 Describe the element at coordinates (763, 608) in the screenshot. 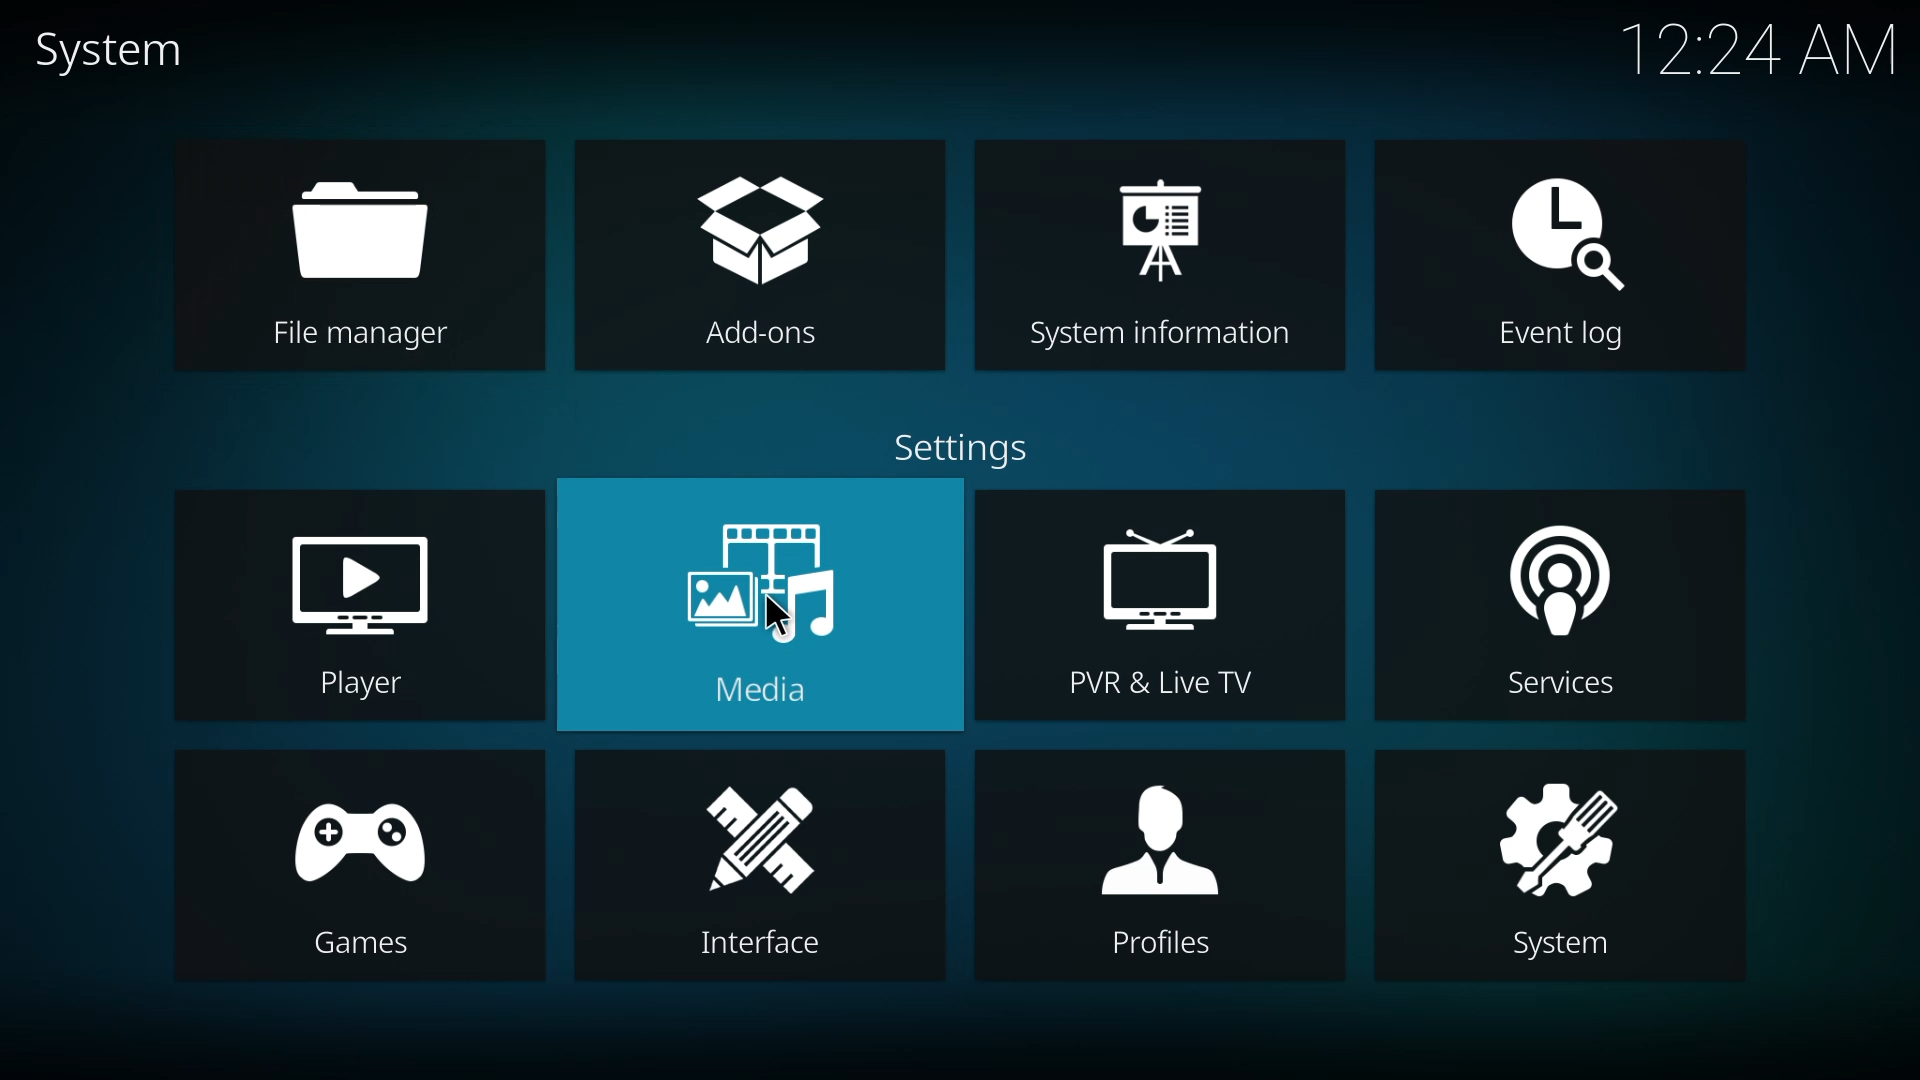

I see `media` at that location.